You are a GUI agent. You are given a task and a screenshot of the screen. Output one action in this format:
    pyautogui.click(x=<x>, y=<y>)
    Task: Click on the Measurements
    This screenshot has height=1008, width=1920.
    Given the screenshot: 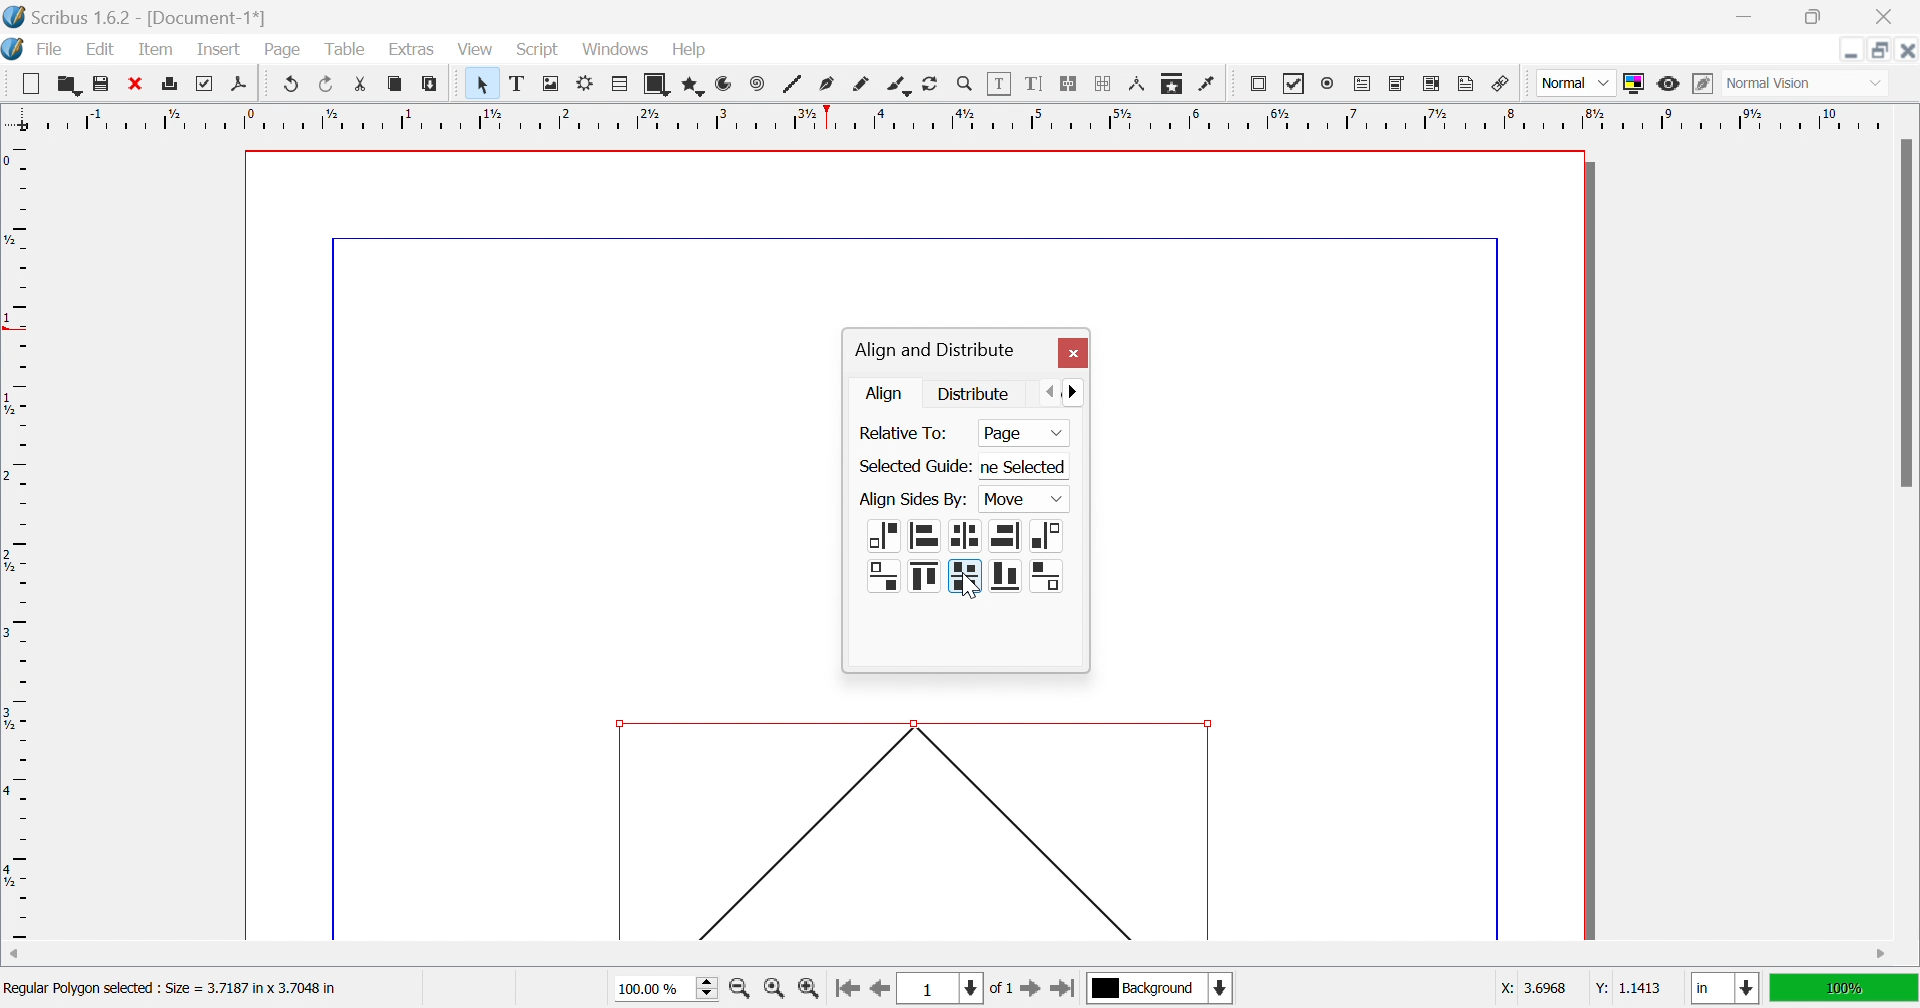 What is the action you would take?
    pyautogui.click(x=1139, y=85)
    